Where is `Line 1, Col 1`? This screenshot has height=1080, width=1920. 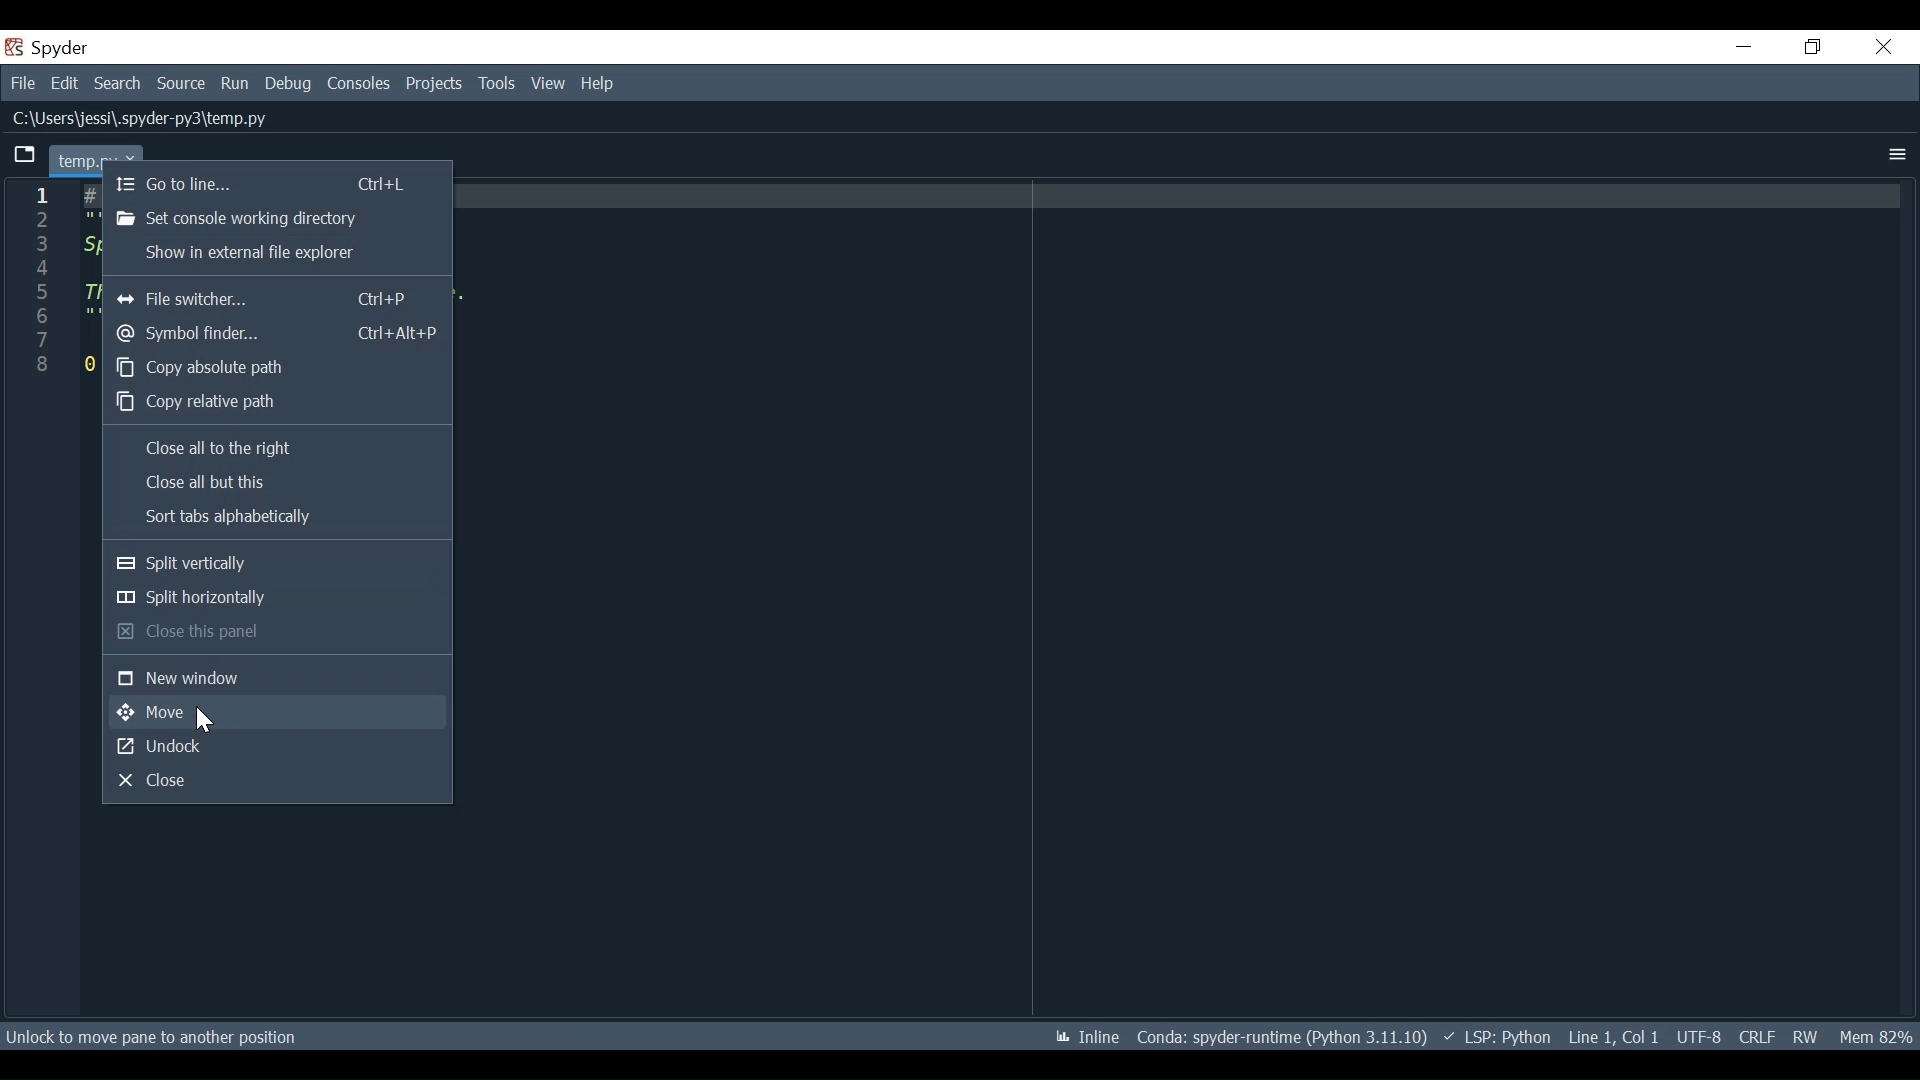 Line 1, Col 1 is located at coordinates (1613, 1038).